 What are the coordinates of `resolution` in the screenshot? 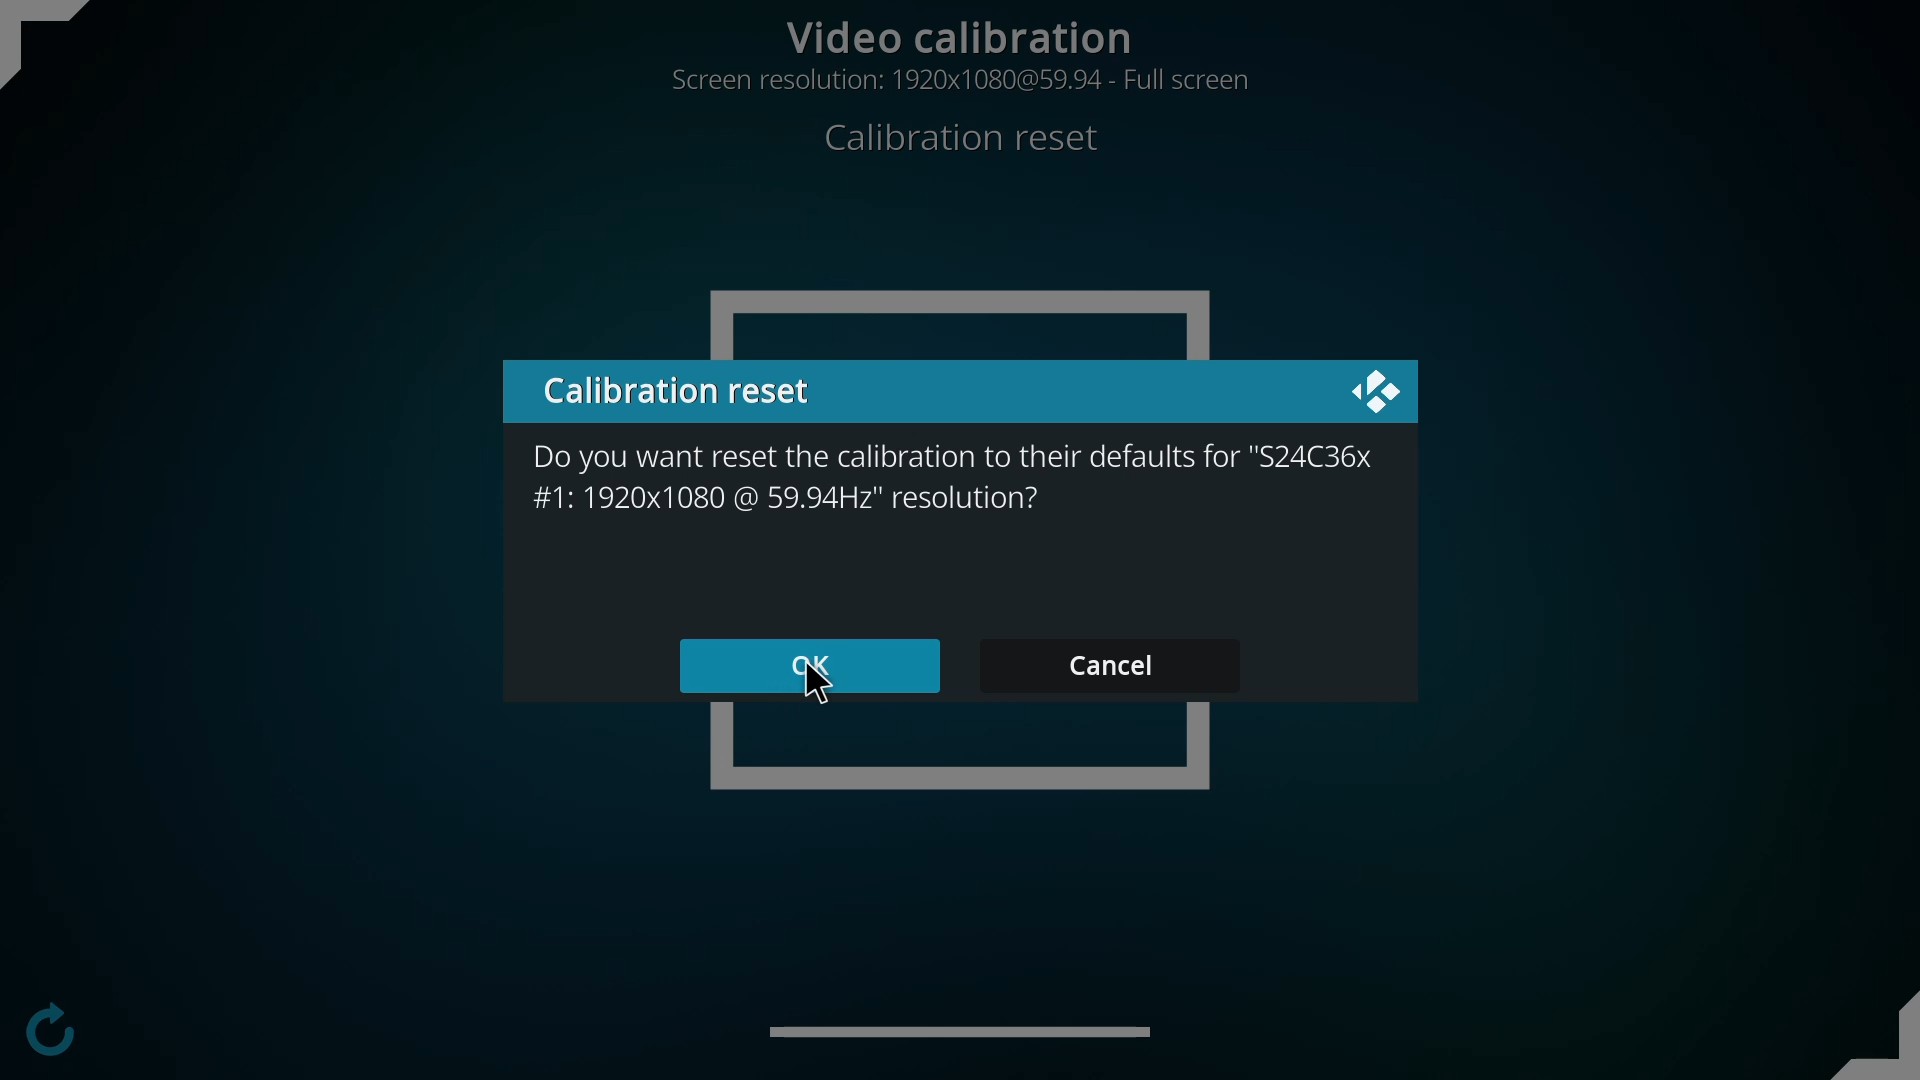 It's located at (967, 79).